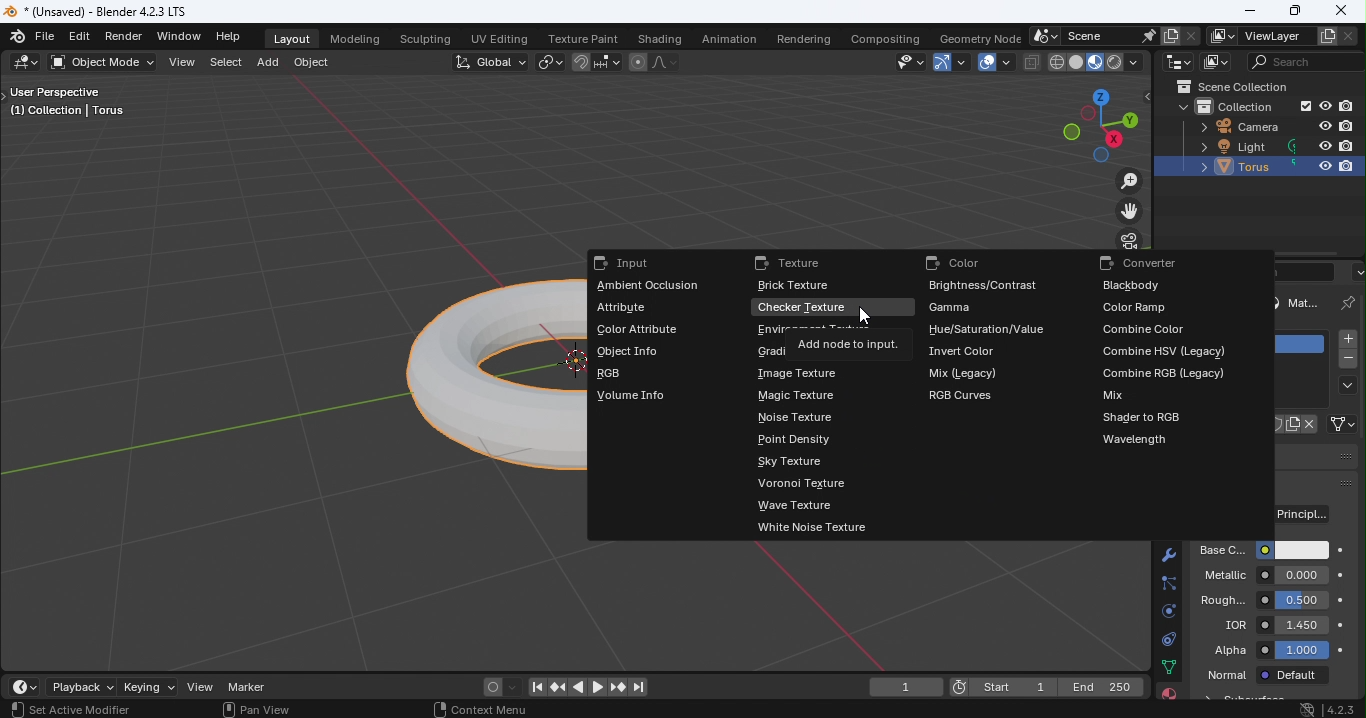 The height and width of the screenshot is (718, 1366). What do you see at coordinates (79, 37) in the screenshot?
I see `Edit` at bounding box center [79, 37].